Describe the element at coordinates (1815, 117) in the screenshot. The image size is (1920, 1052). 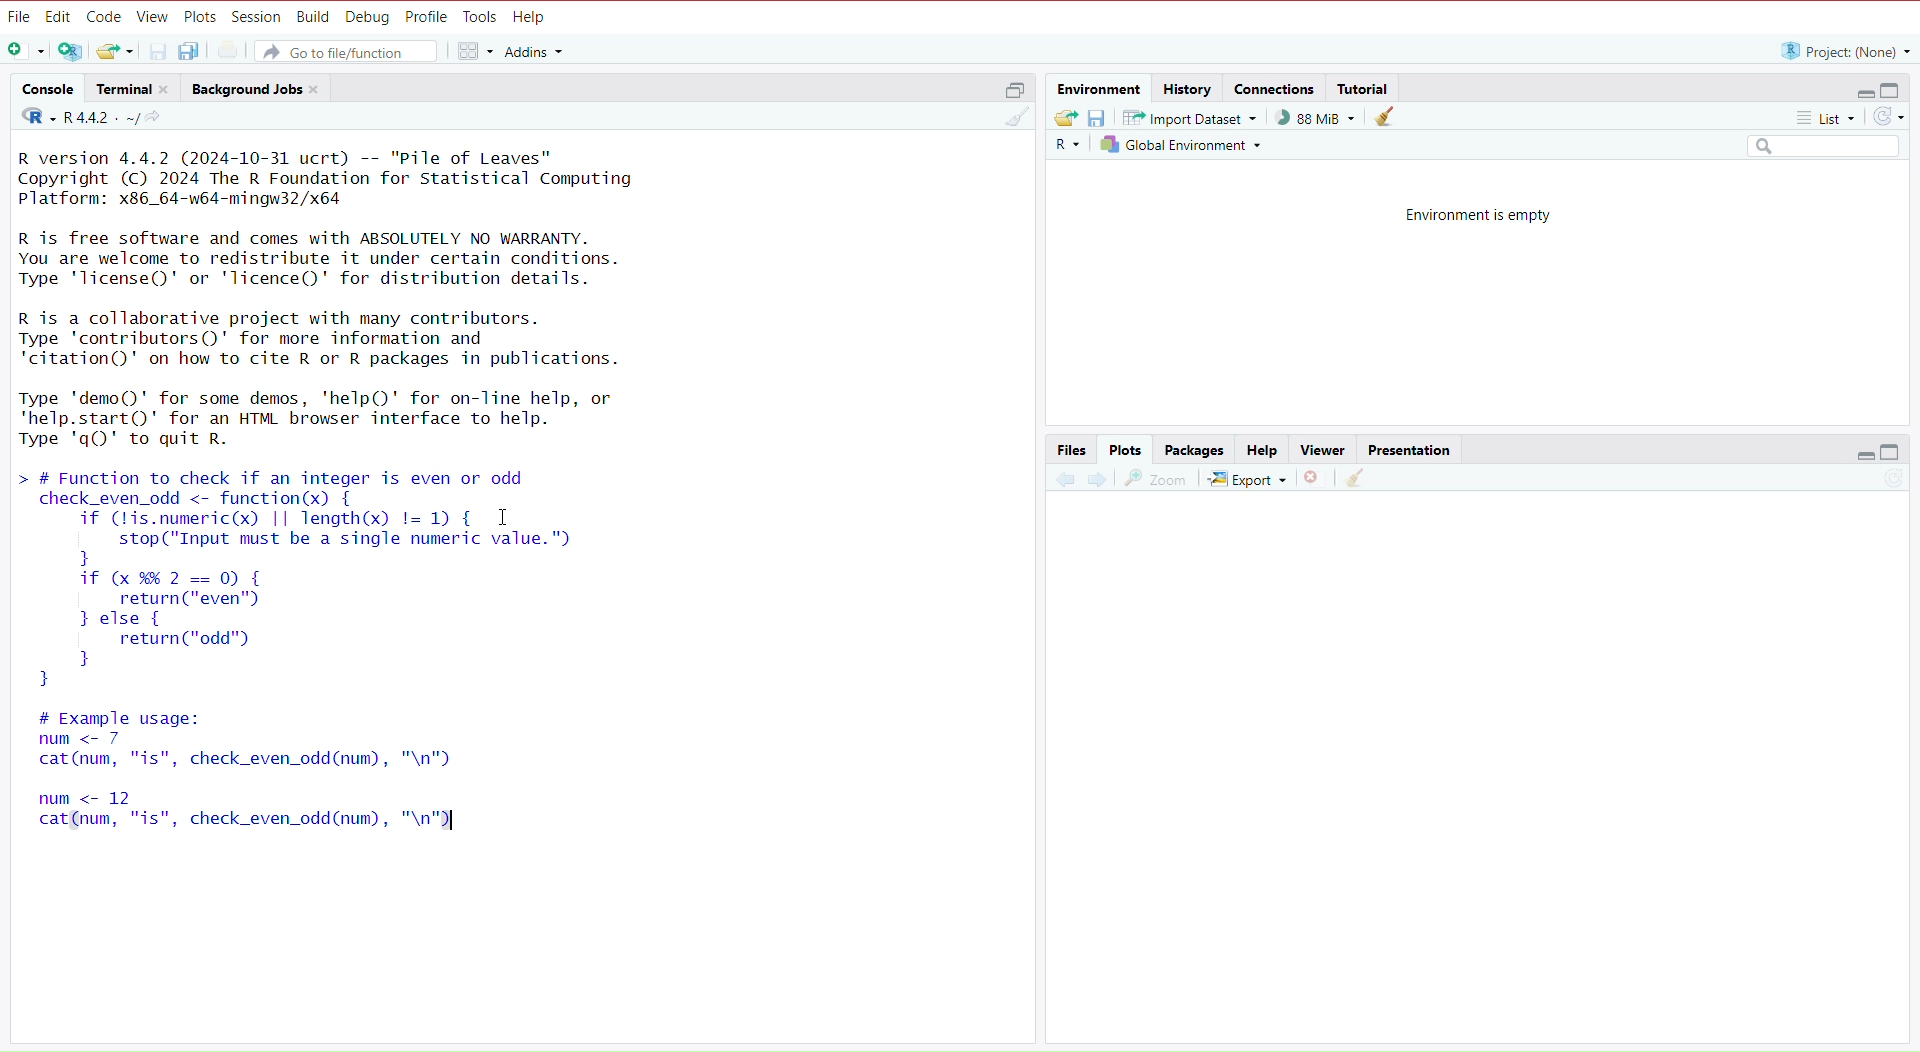
I see `list` at that location.